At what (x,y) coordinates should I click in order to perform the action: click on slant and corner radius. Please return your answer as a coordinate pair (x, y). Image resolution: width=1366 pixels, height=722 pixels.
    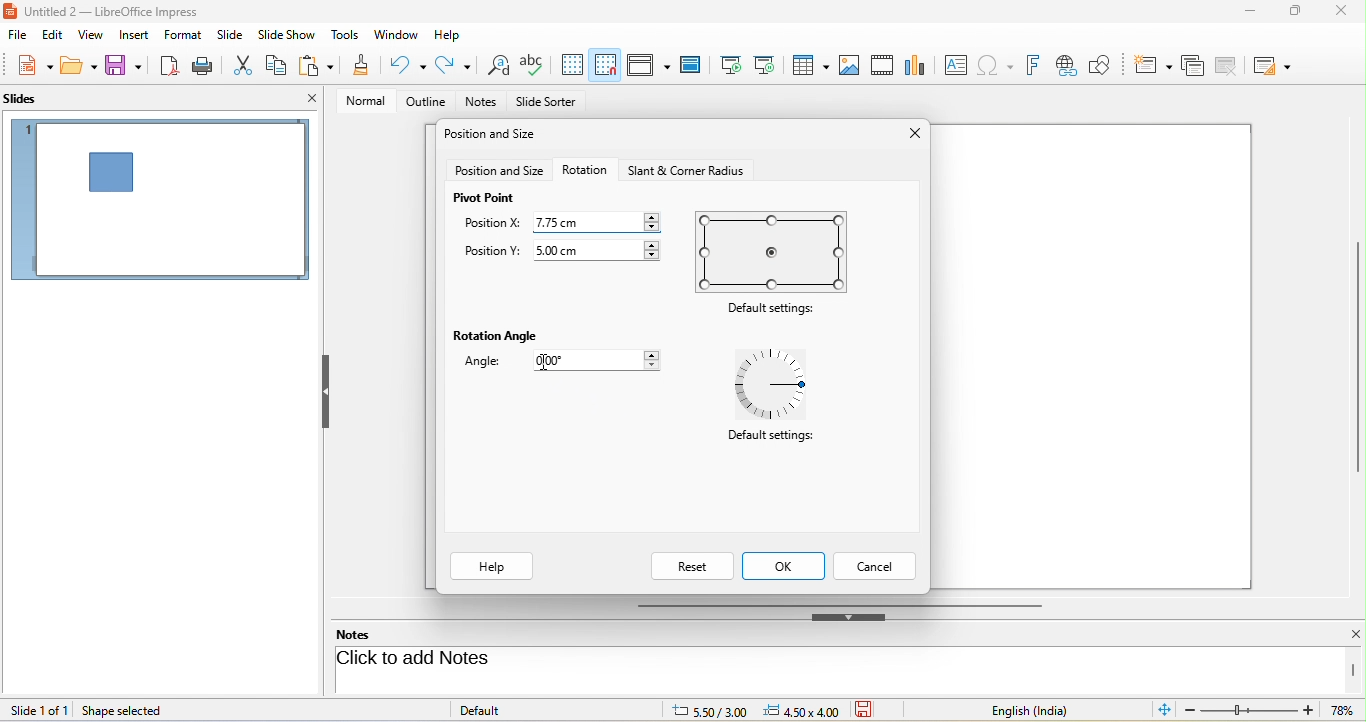
    Looking at the image, I should click on (683, 170).